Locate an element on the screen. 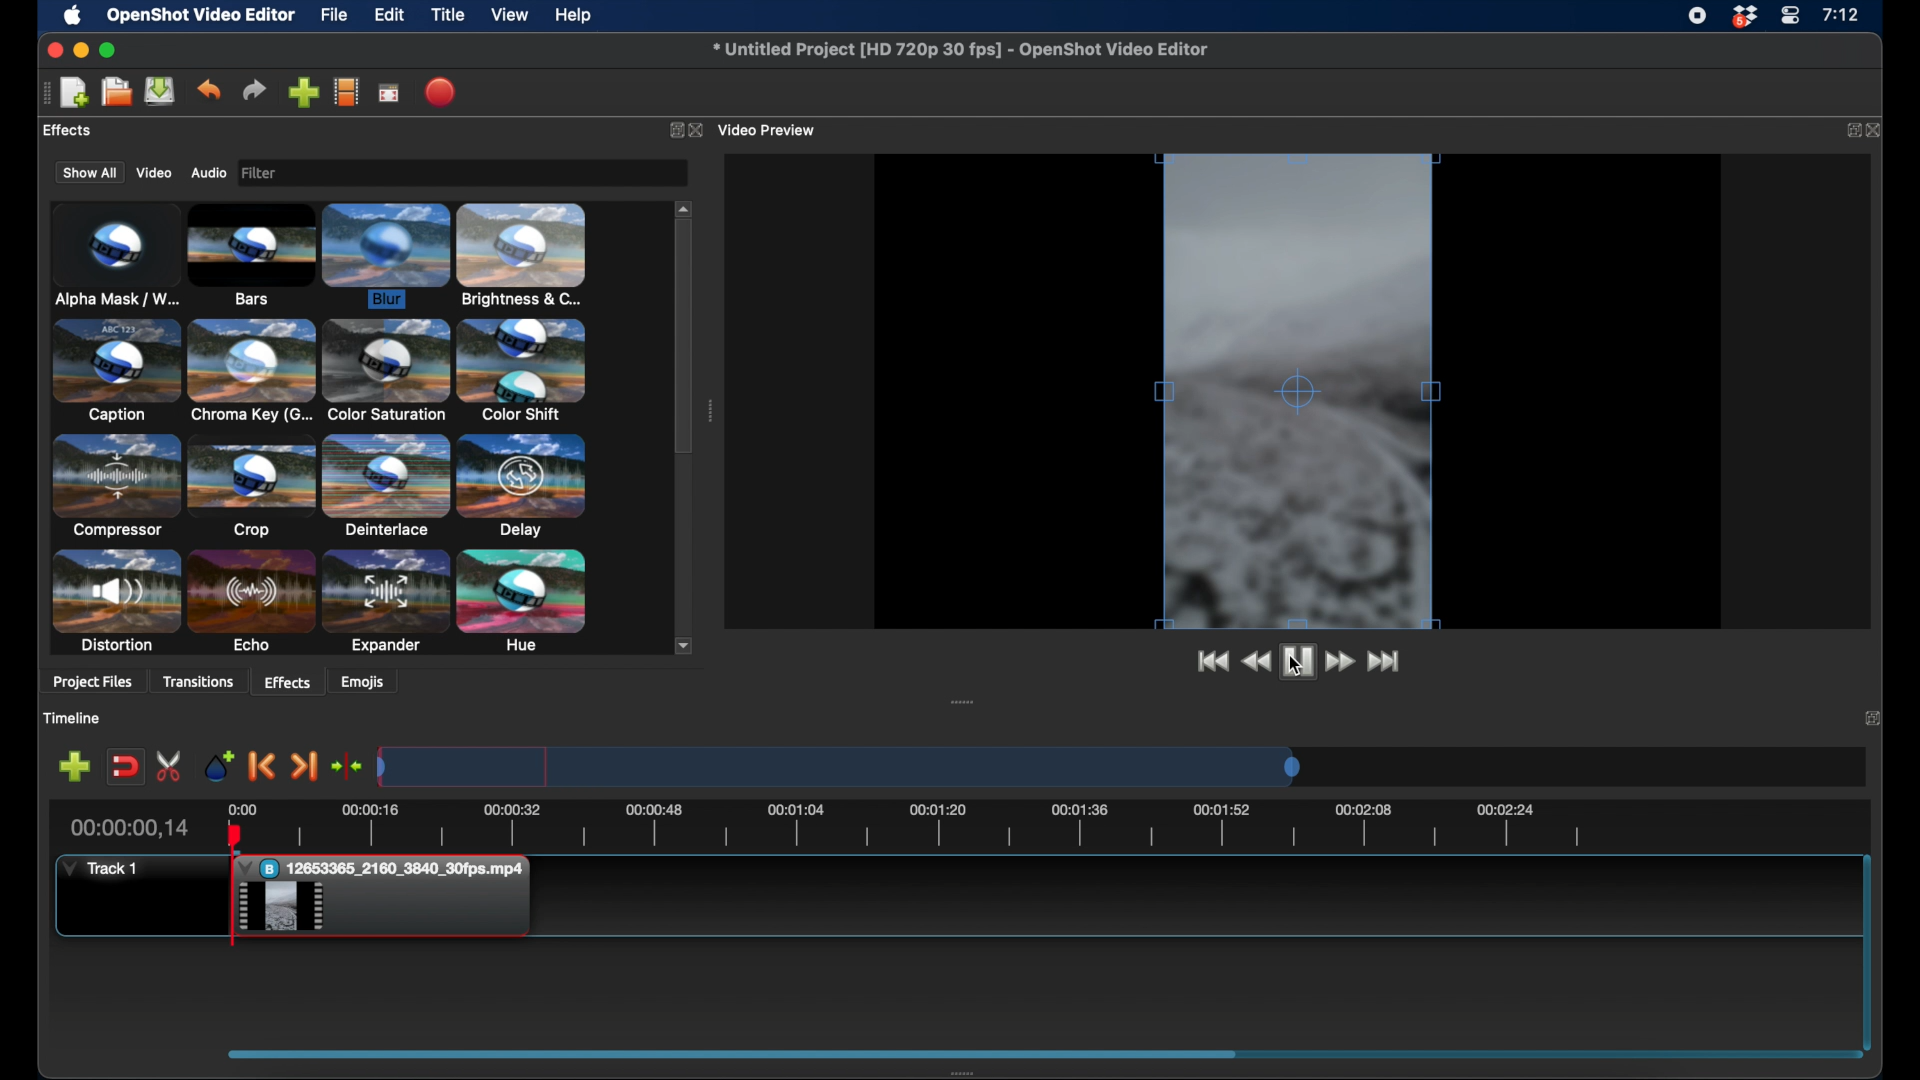 The image size is (1920, 1080). drag handle is located at coordinates (709, 411).